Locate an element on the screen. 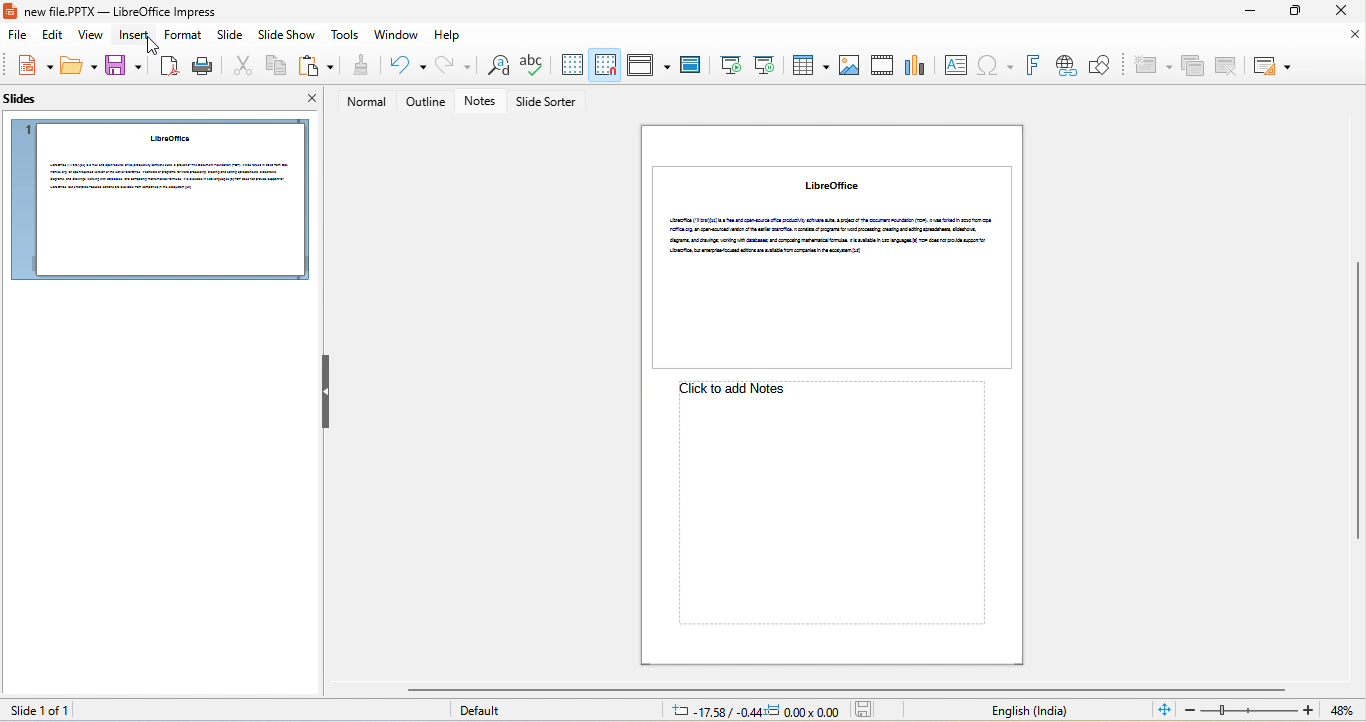  notes is located at coordinates (484, 102).